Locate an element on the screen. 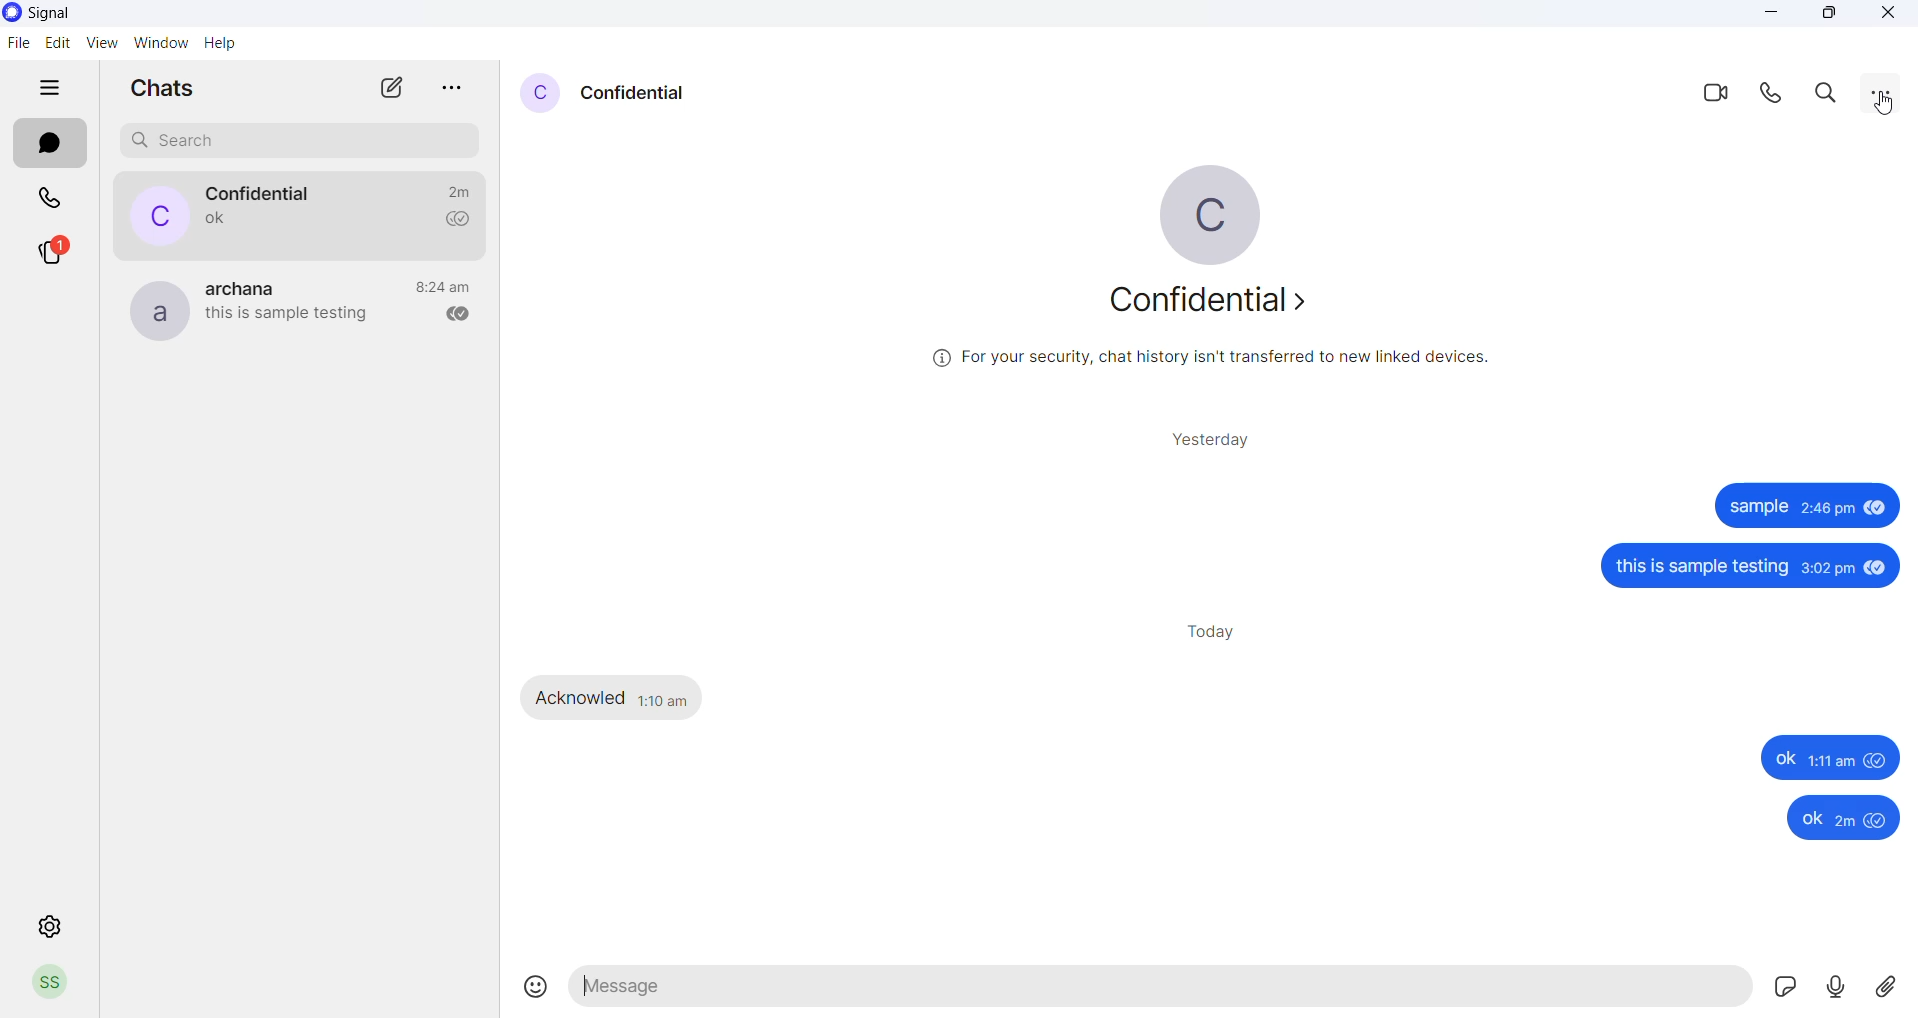 This screenshot has width=1918, height=1018. more options is located at coordinates (444, 89).